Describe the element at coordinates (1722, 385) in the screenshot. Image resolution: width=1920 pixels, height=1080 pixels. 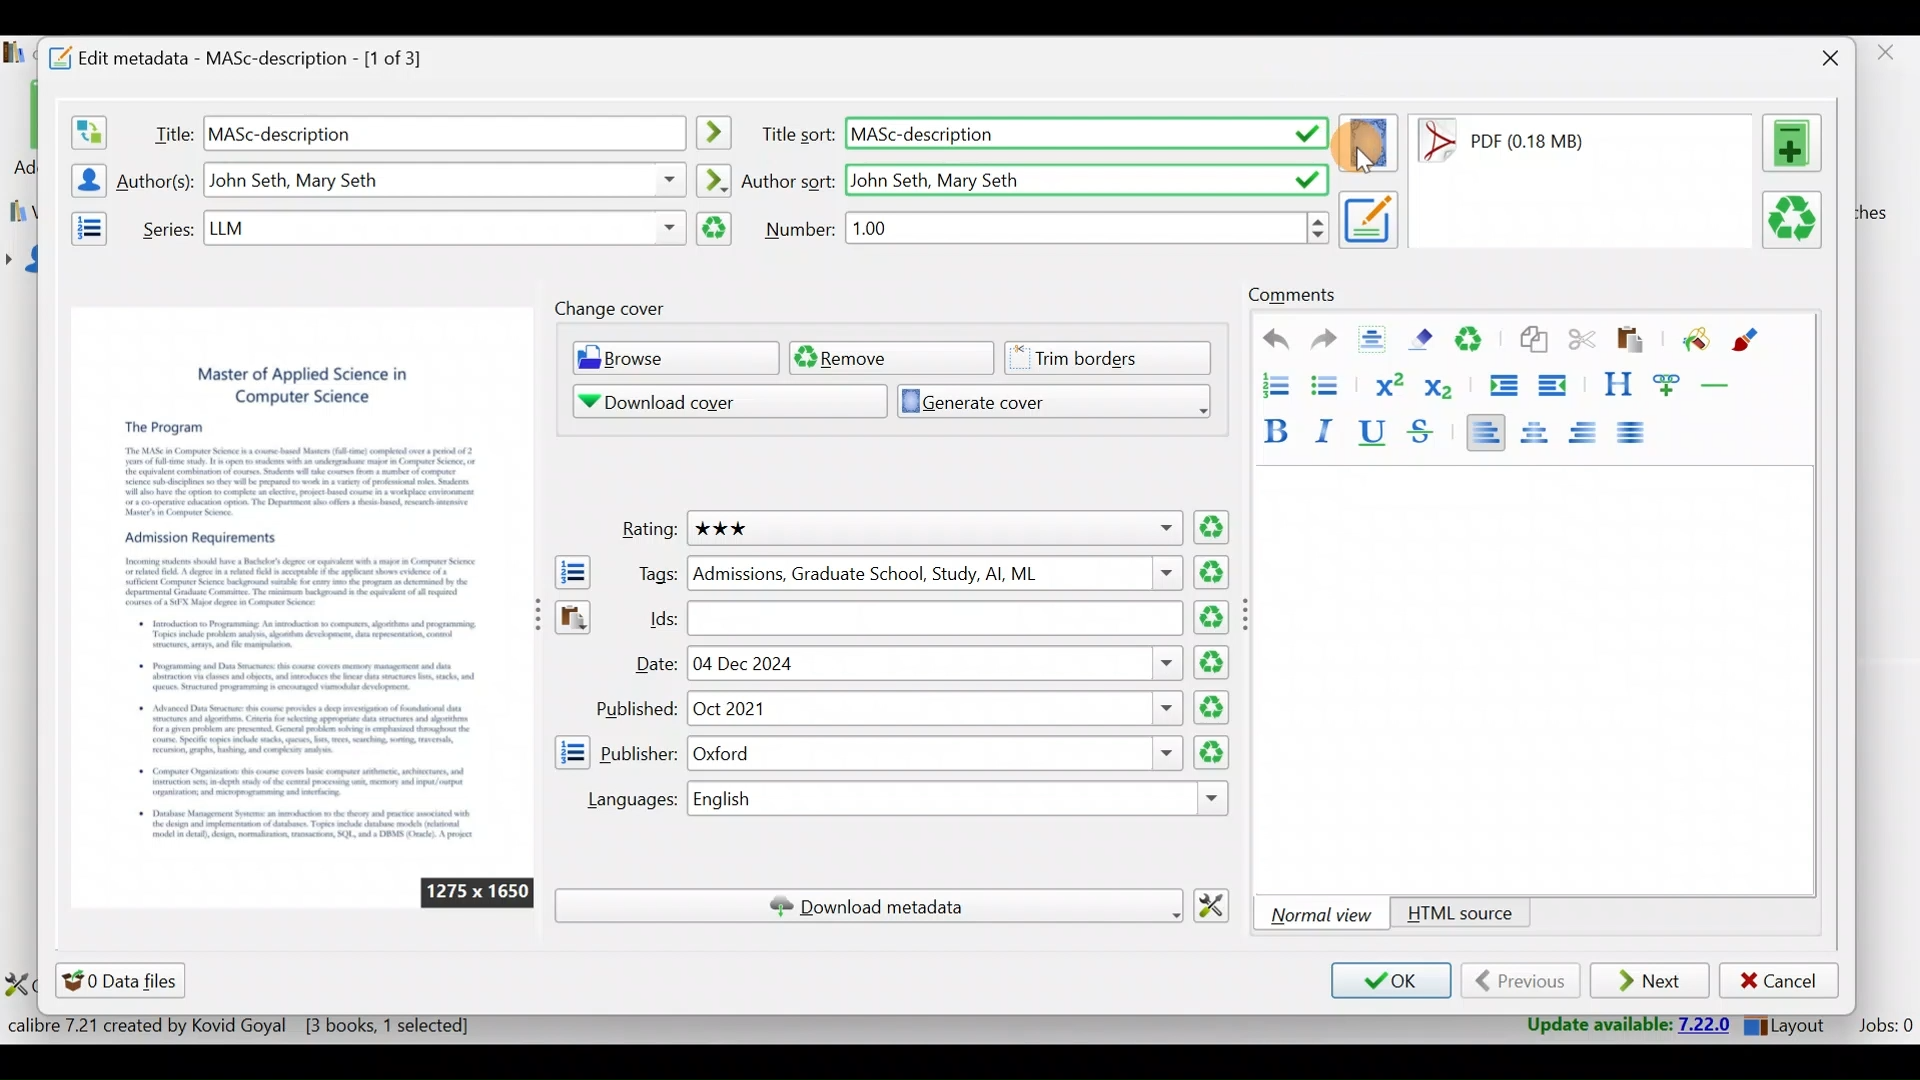
I see `Insert separator` at that location.